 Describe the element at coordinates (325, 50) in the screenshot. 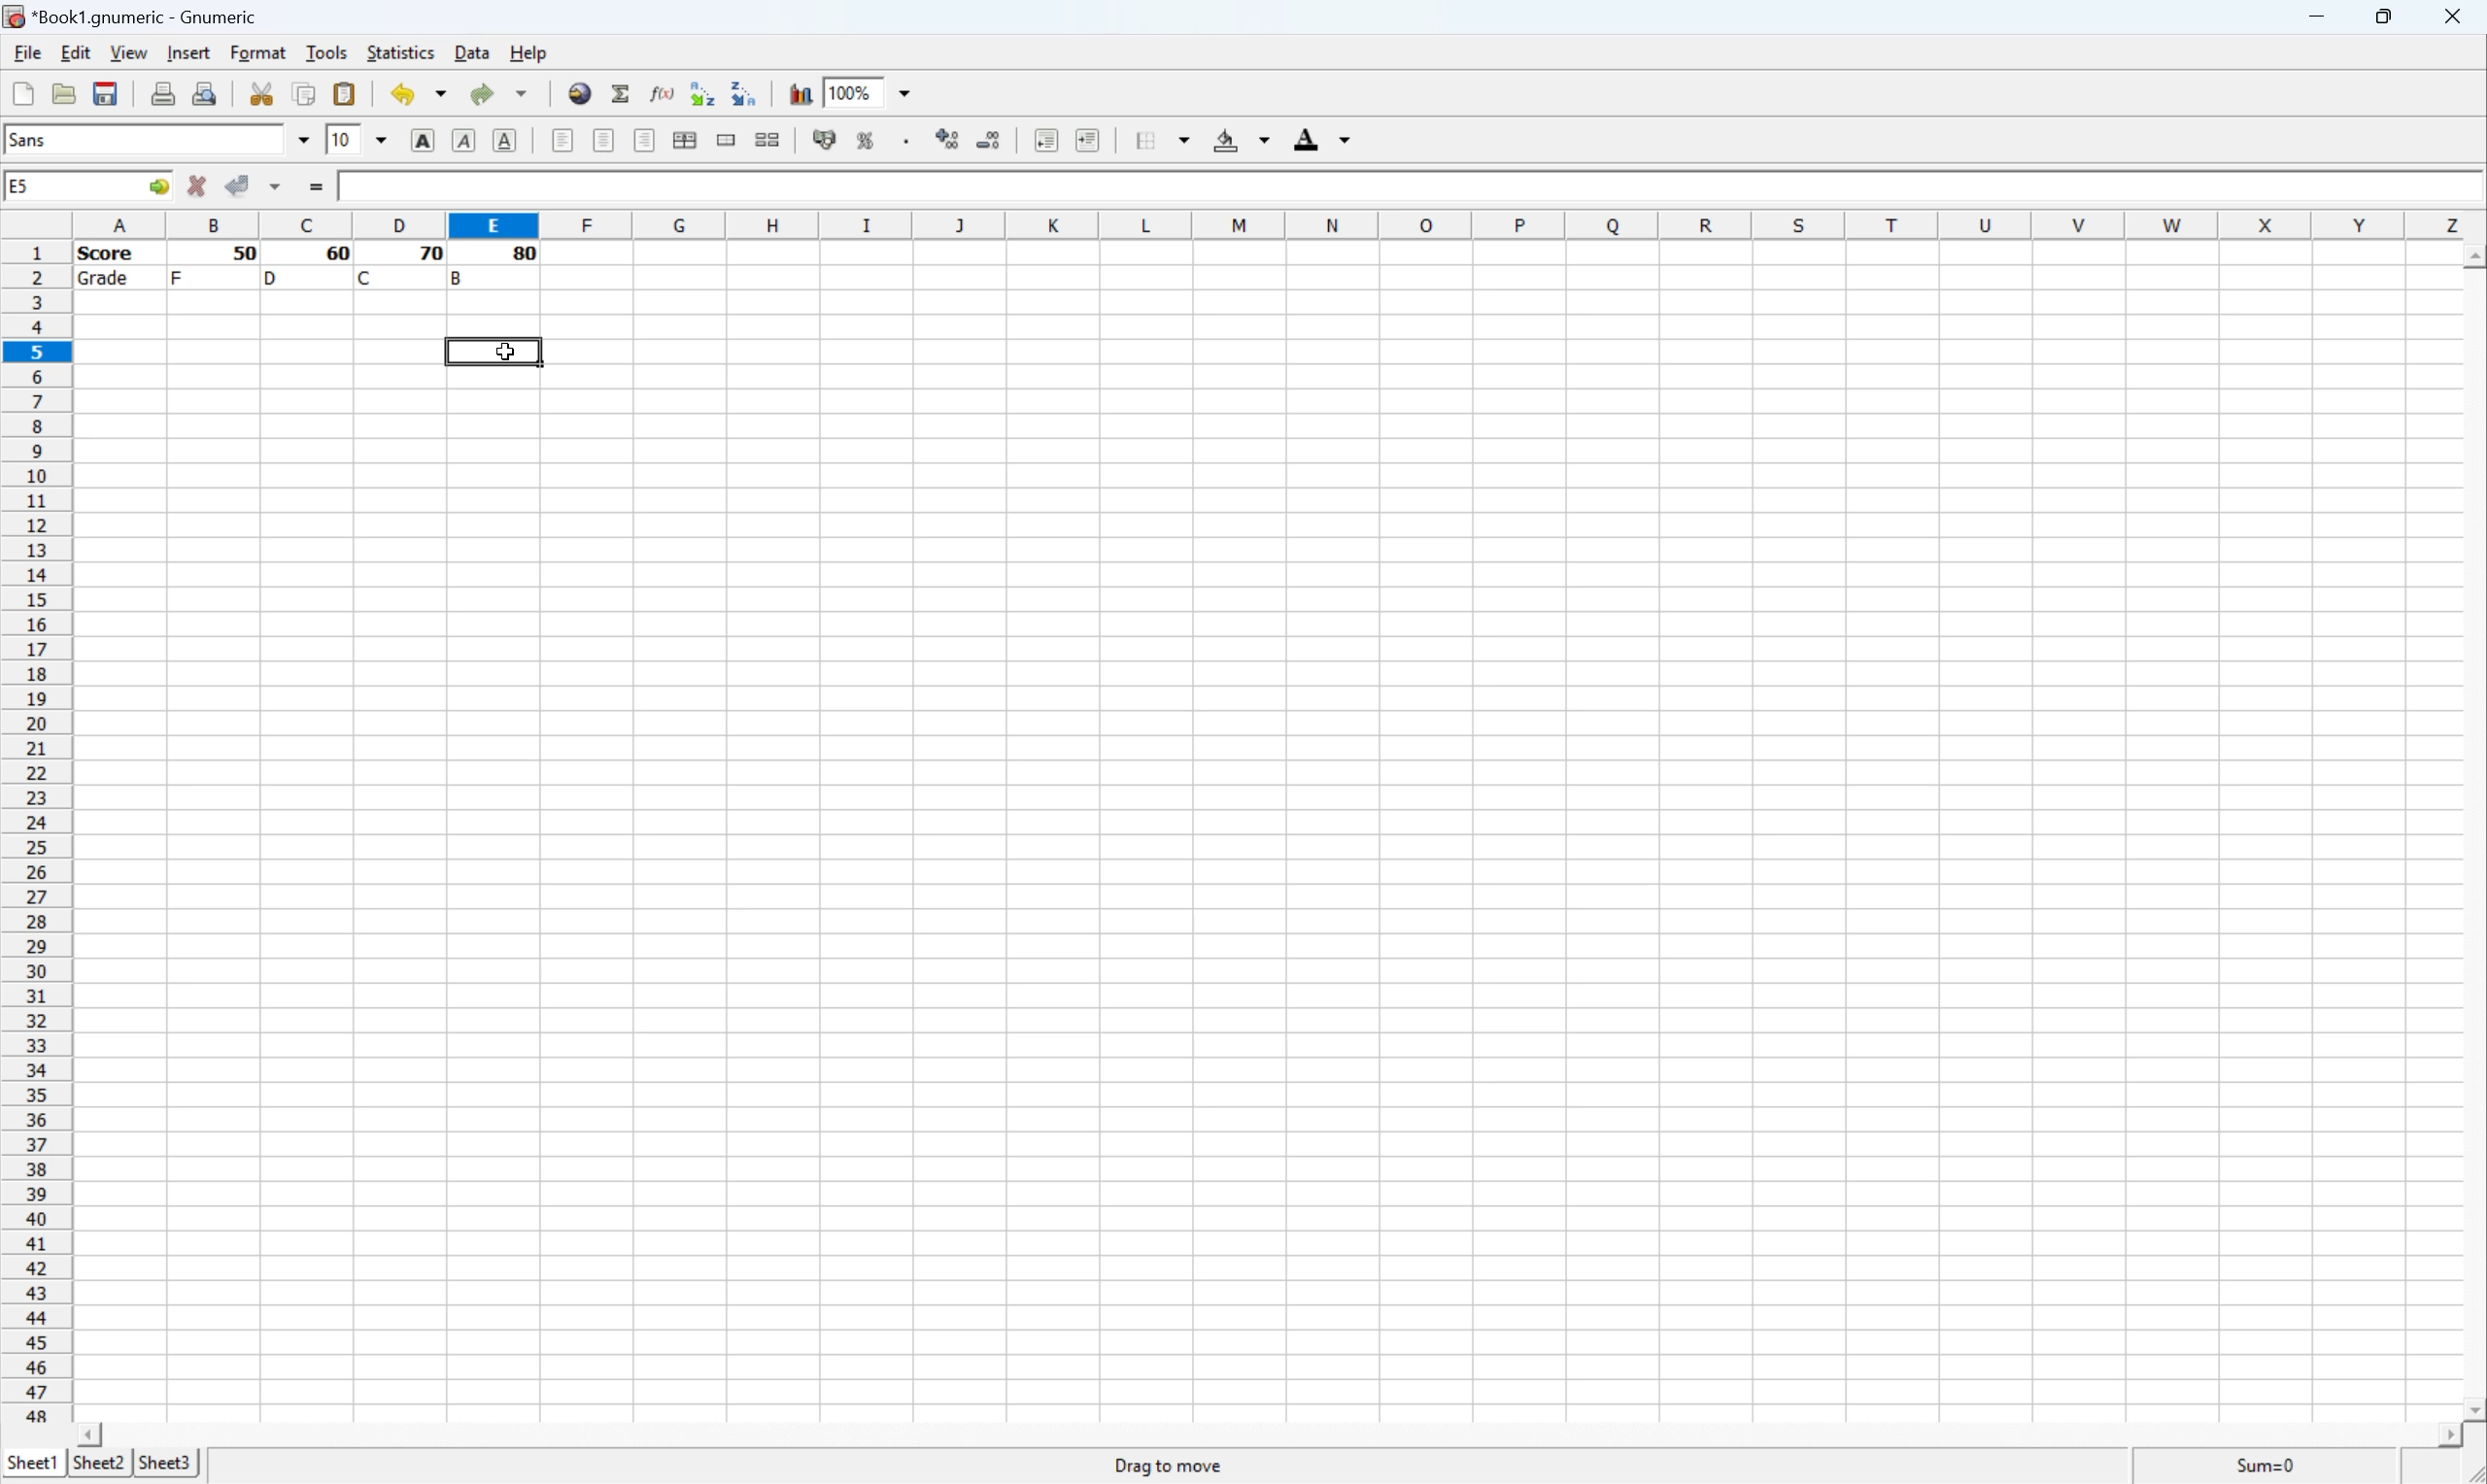

I see `Tools` at that location.